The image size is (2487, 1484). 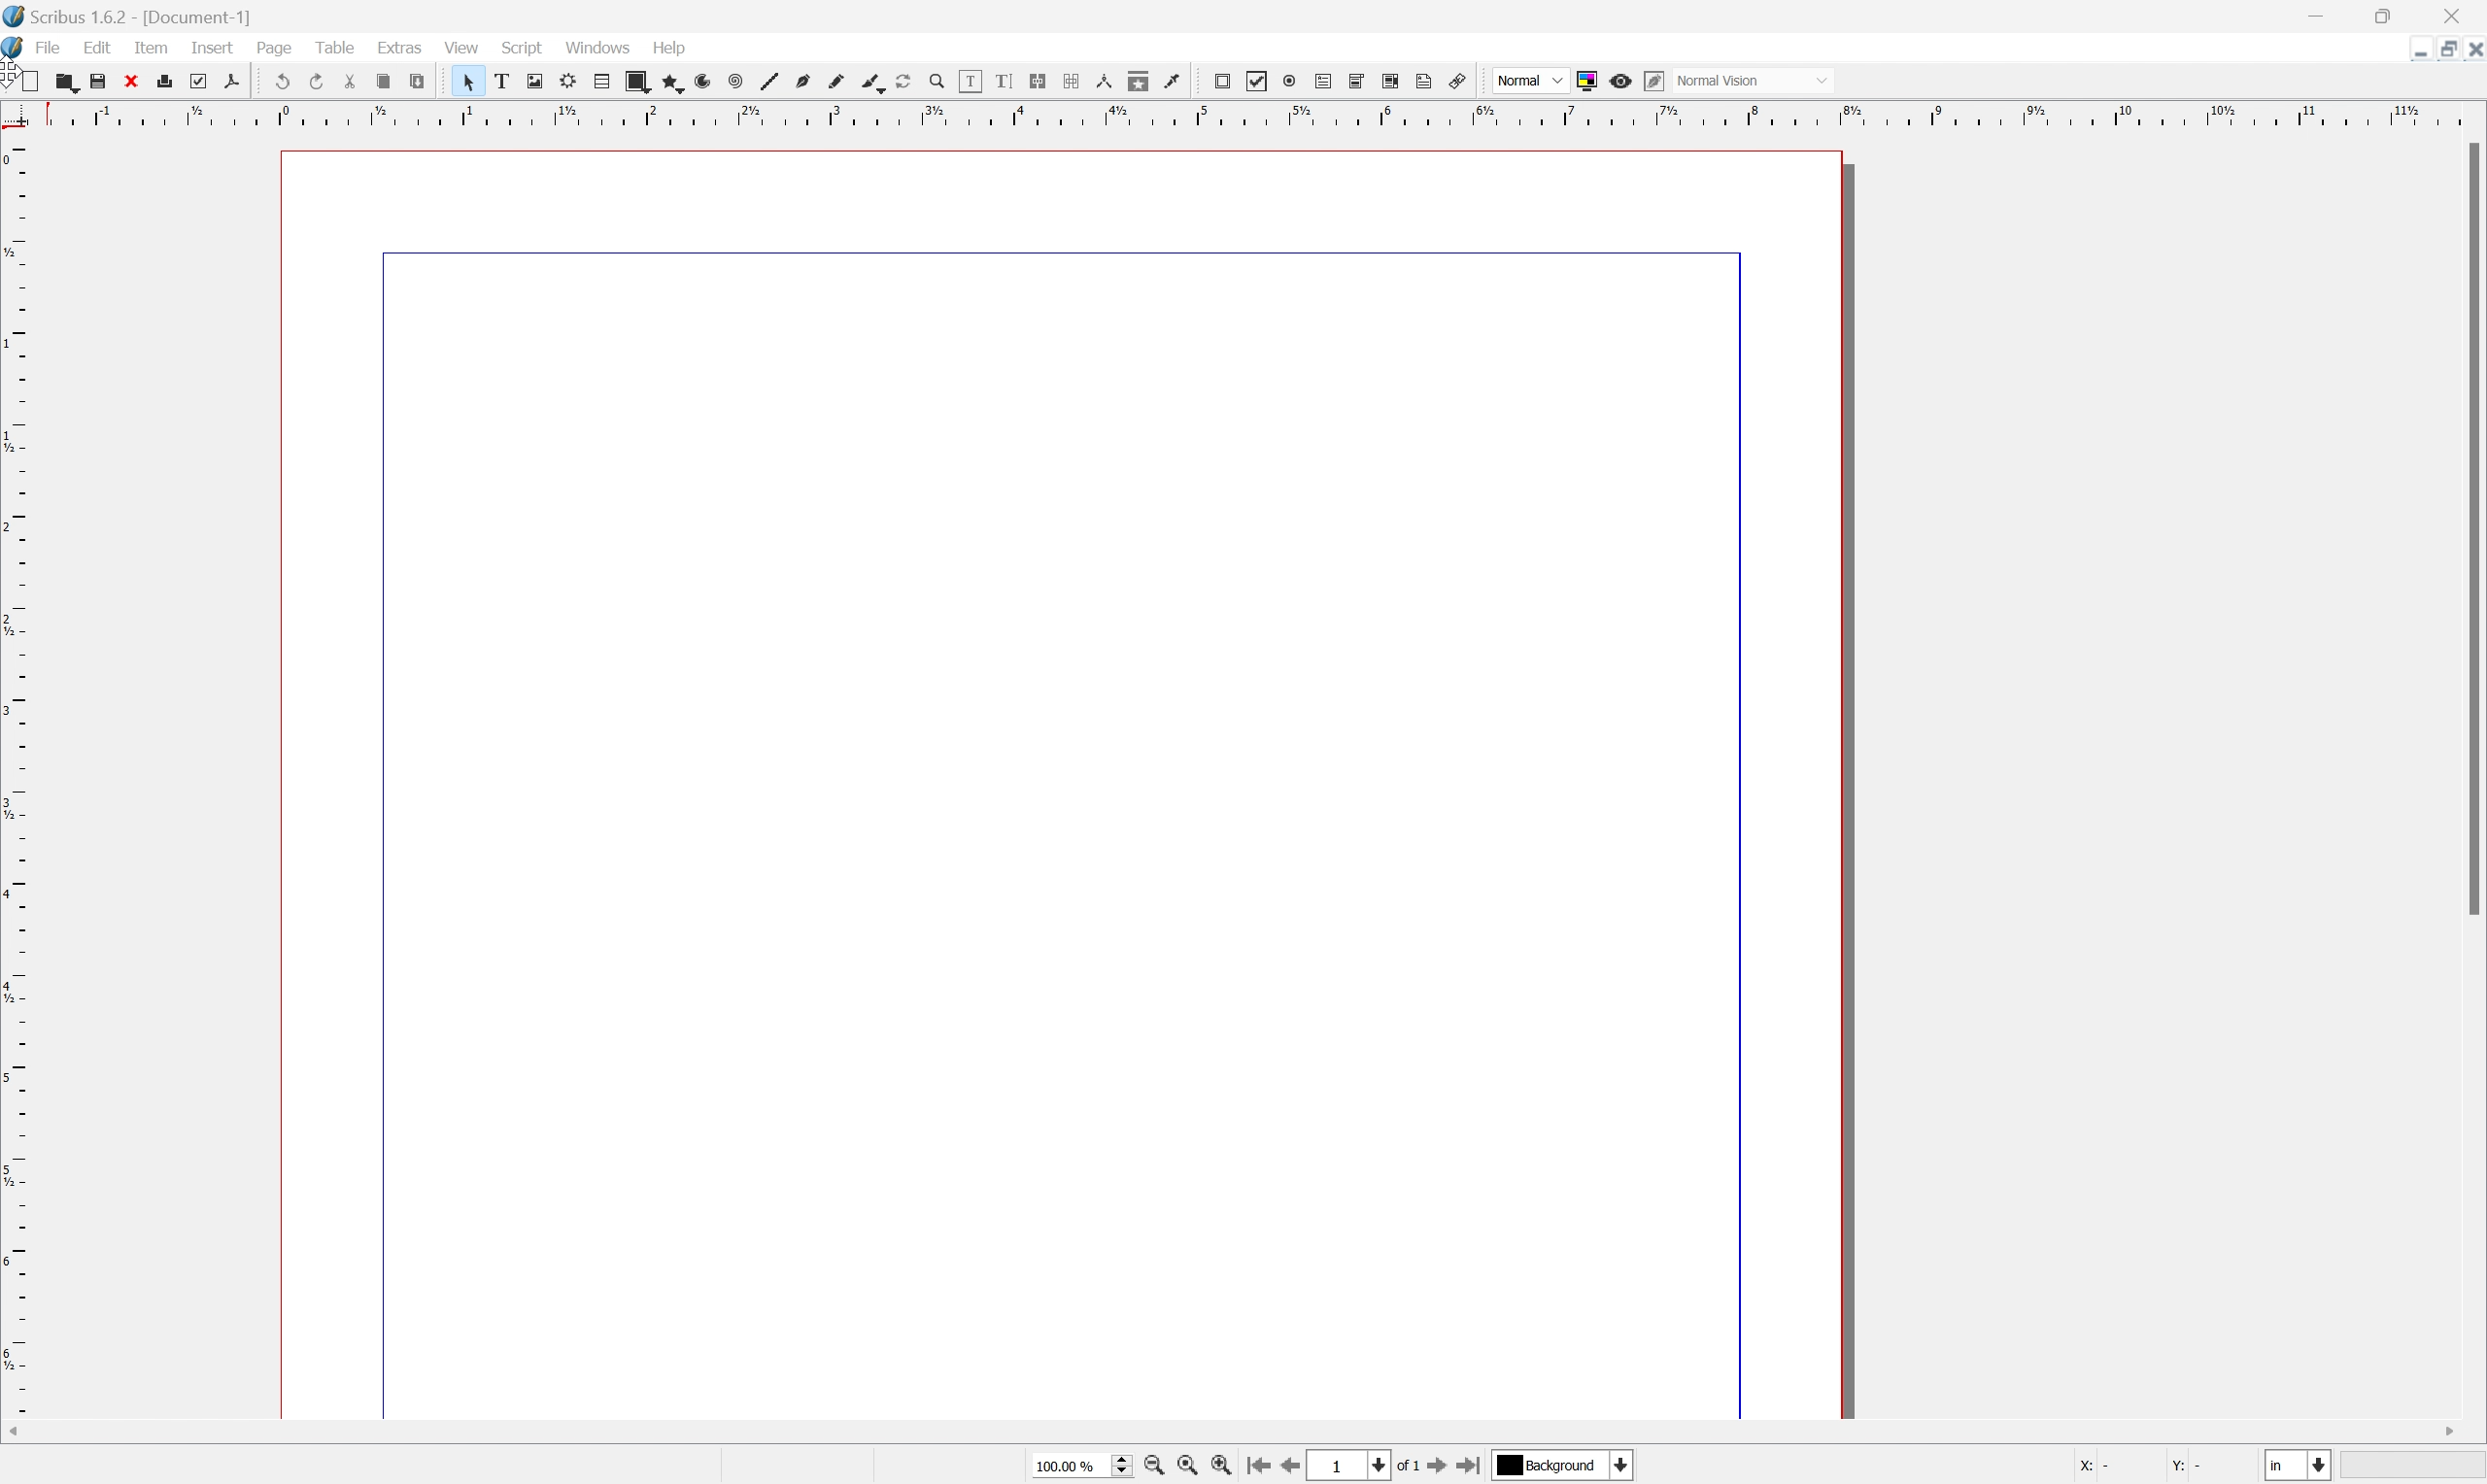 What do you see at coordinates (1390, 81) in the screenshot?
I see `pdf list box` at bounding box center [1390, 81].